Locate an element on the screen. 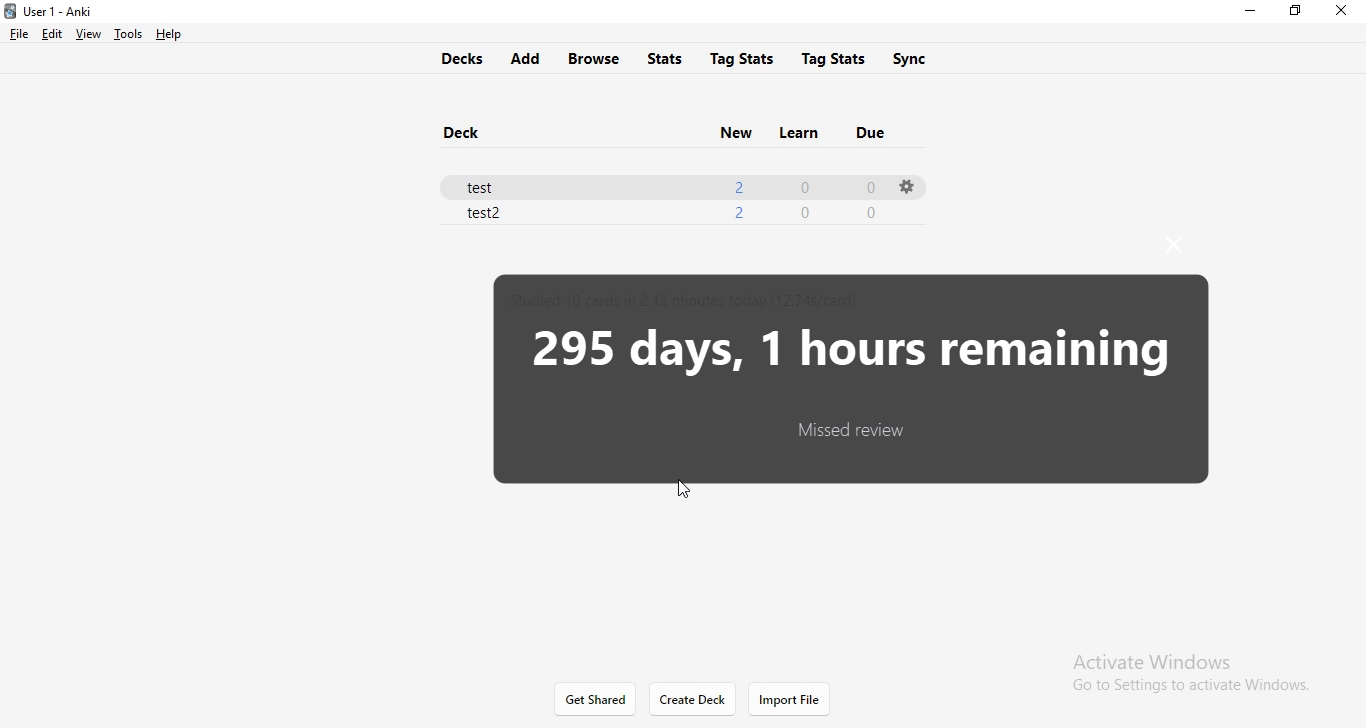 The width and height of the screenshot is (1366, 728). sync is located at coordinates (923, 59).